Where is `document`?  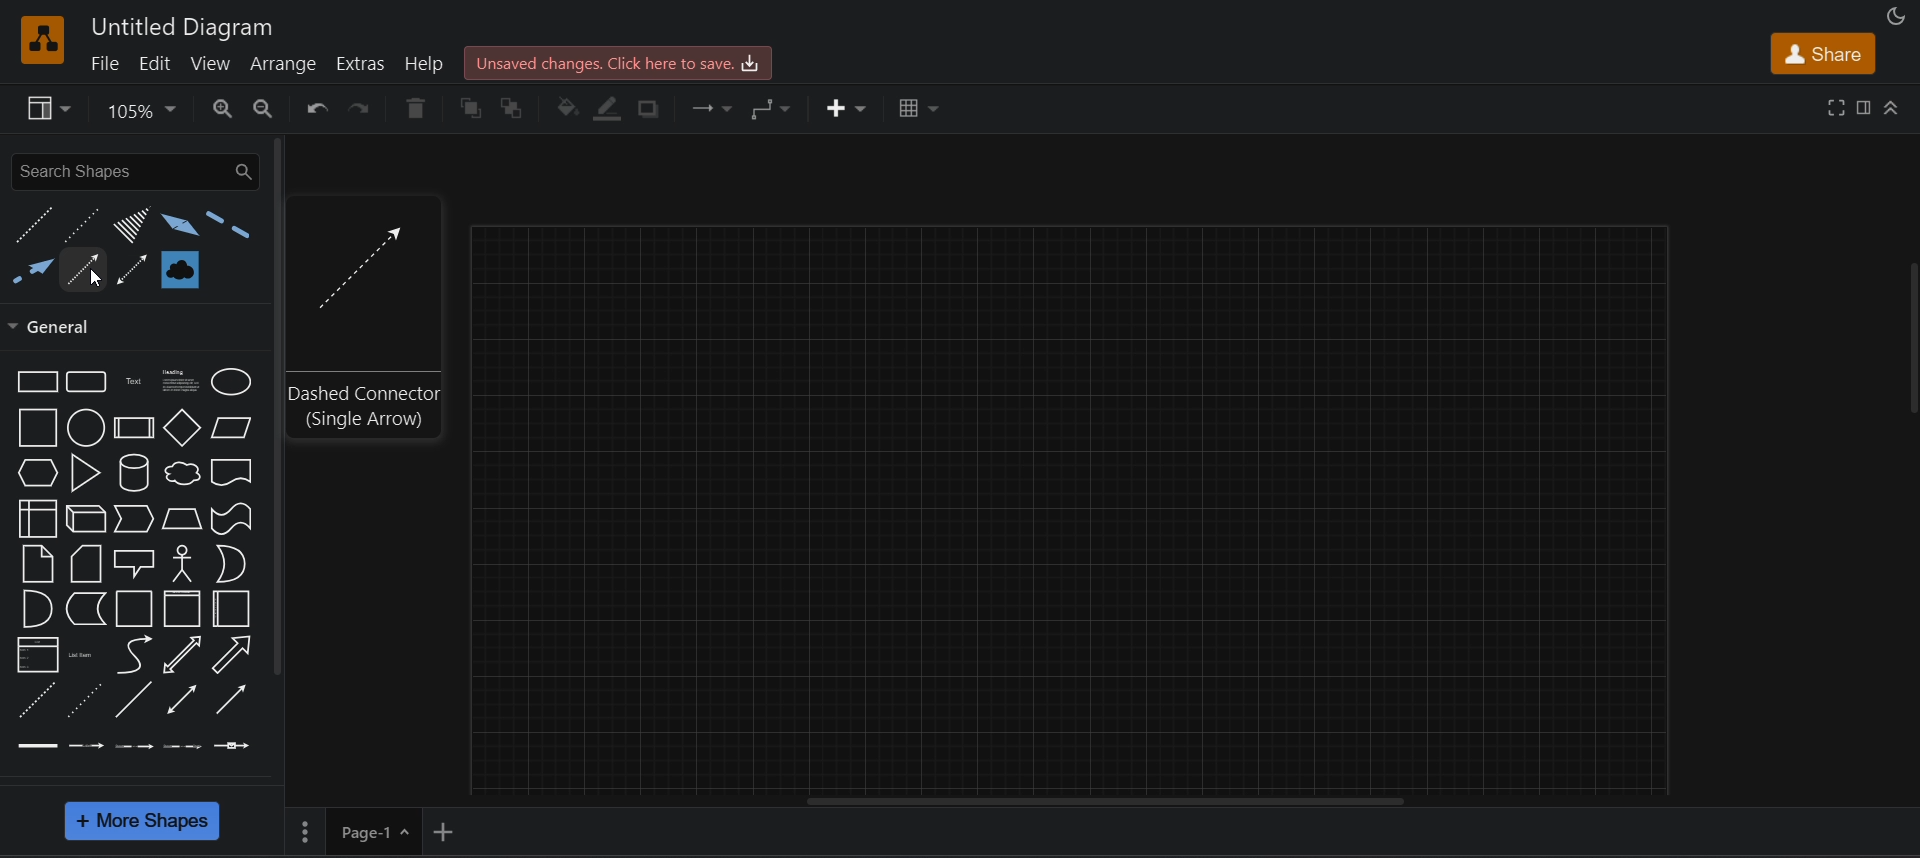 document is located at coordinates (233, 473).